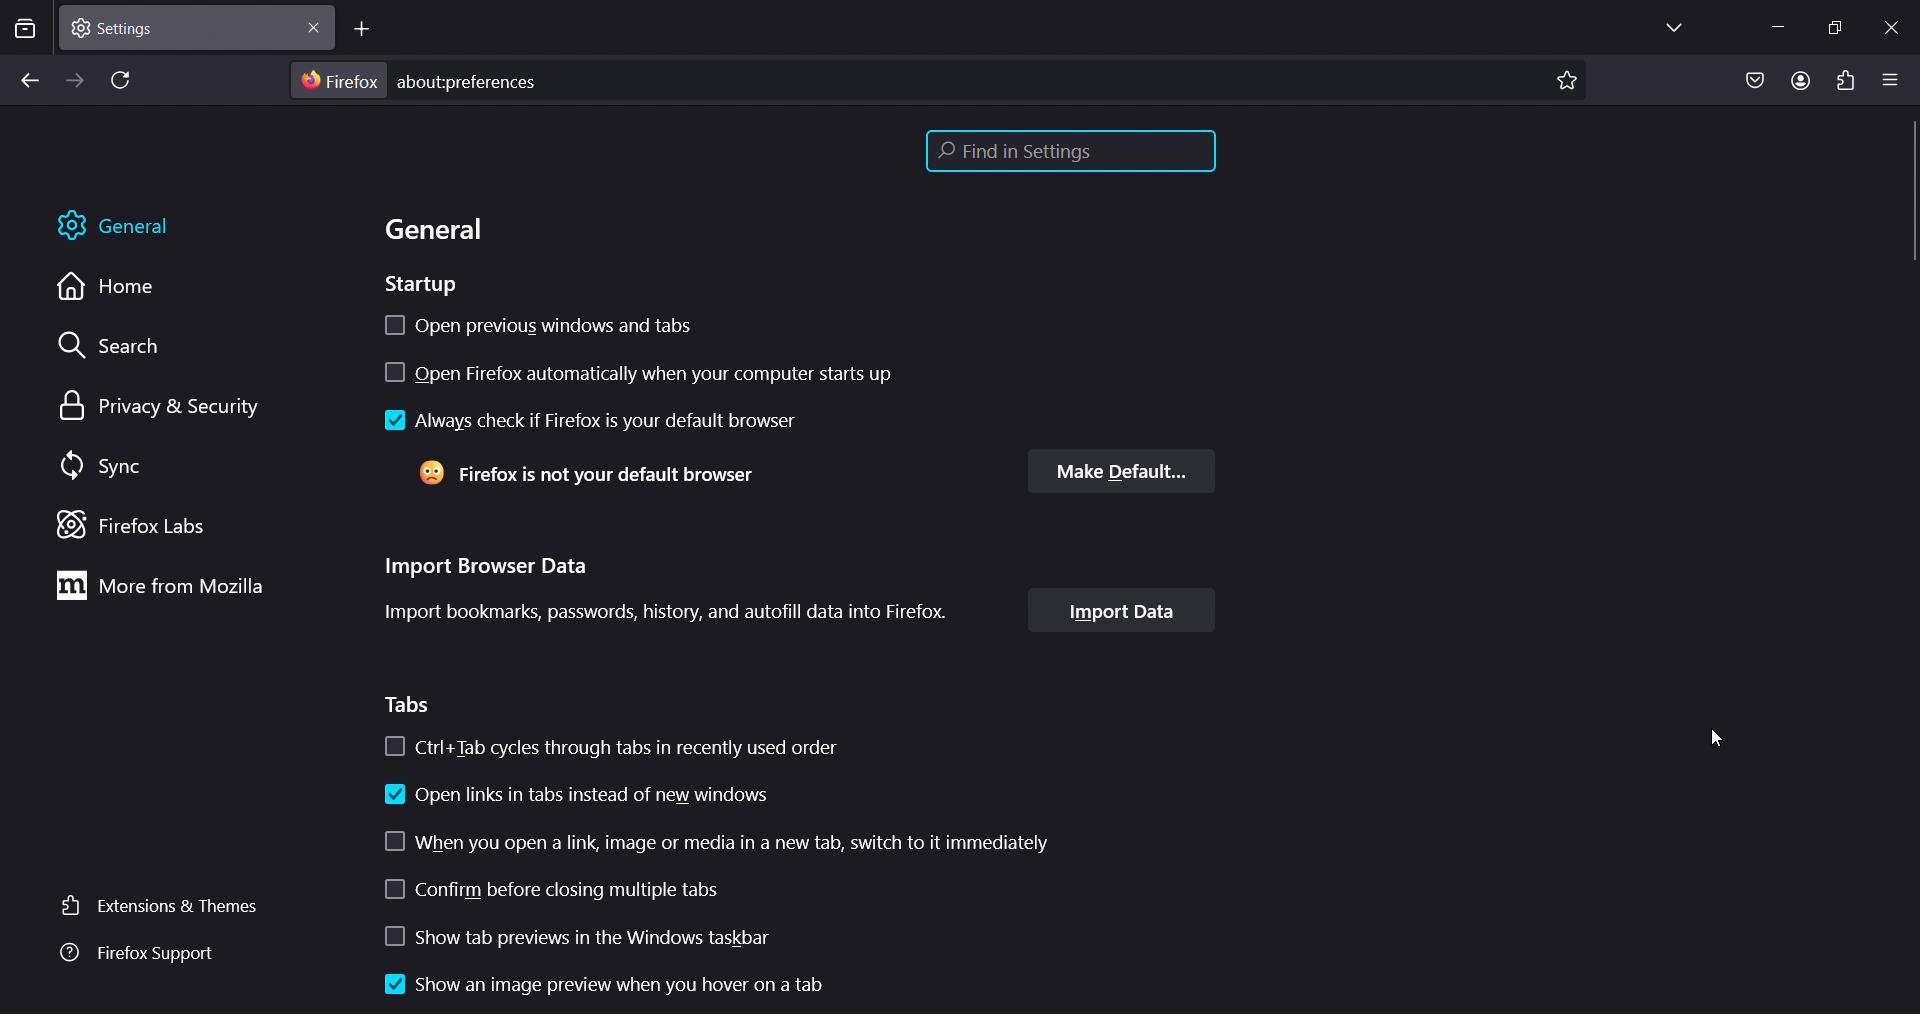 Image resolution: width=1920 pixels, height=1014 pixels. Describe the element at coordinates (1893, 31) in the screenshot. I see `close` at that location.